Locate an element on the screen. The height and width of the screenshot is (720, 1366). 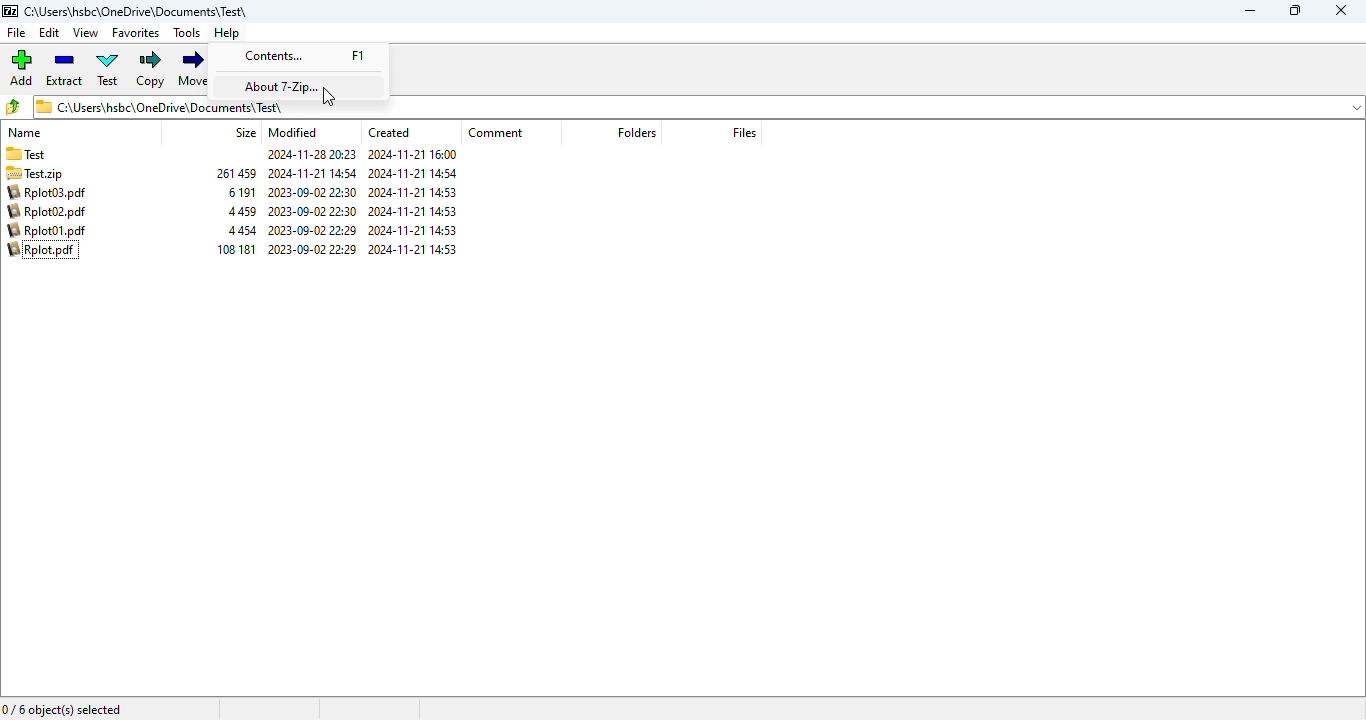
108 181 is located at coordinates (236, 249).